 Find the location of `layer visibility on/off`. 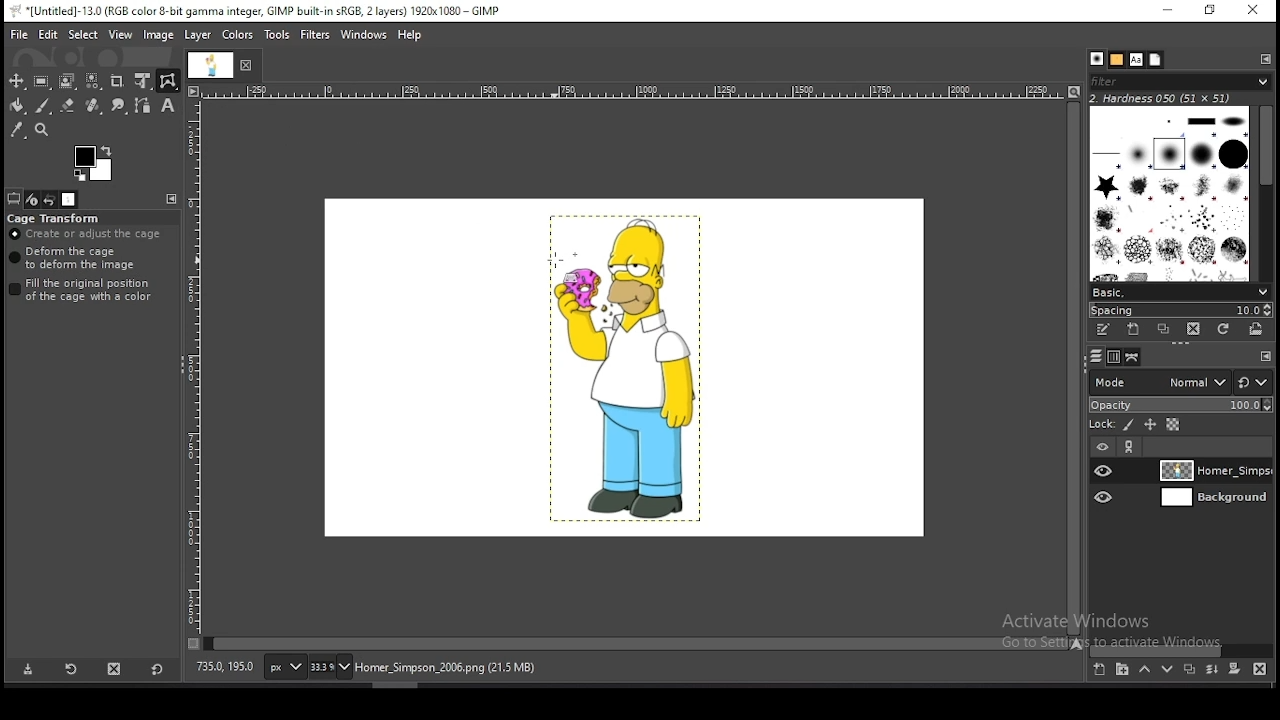

layer visibility on/off is located at coordinates (1105, 497).